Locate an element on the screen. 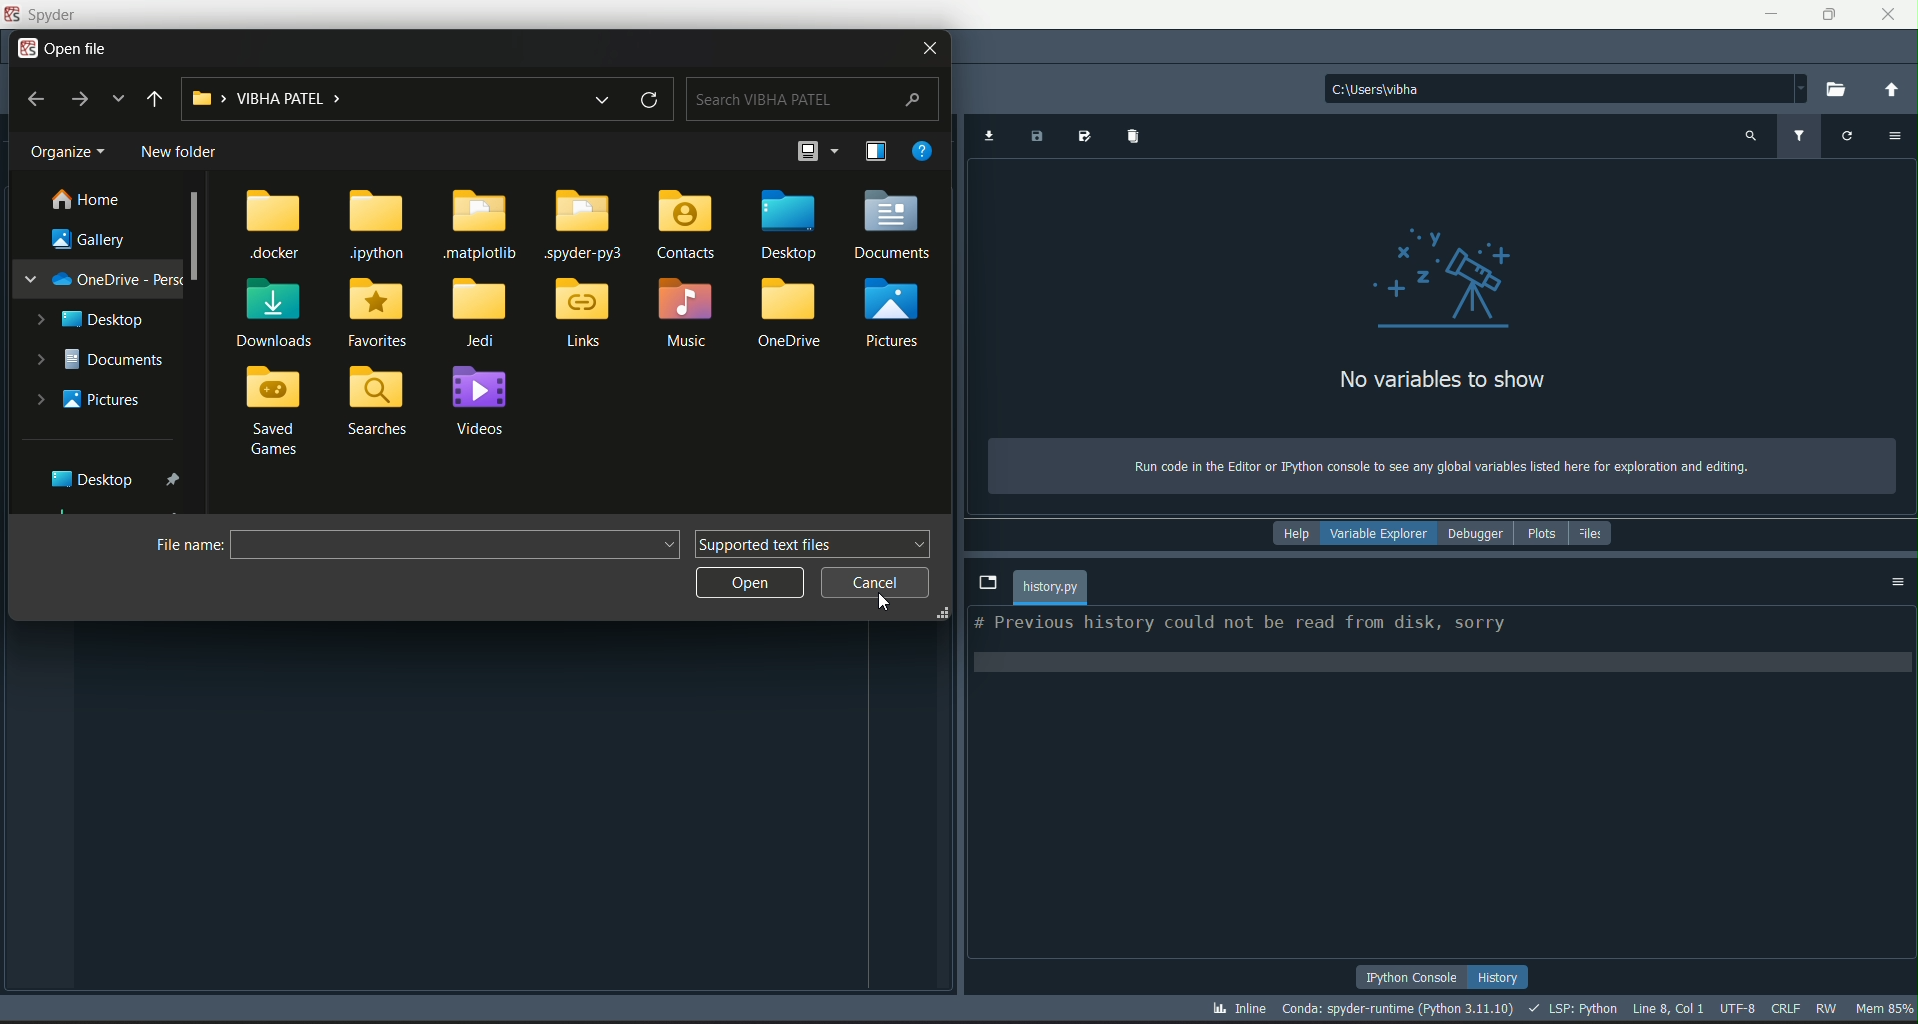 The image size is (1918, 1024). stats is located at coordinates (1562, 1010).